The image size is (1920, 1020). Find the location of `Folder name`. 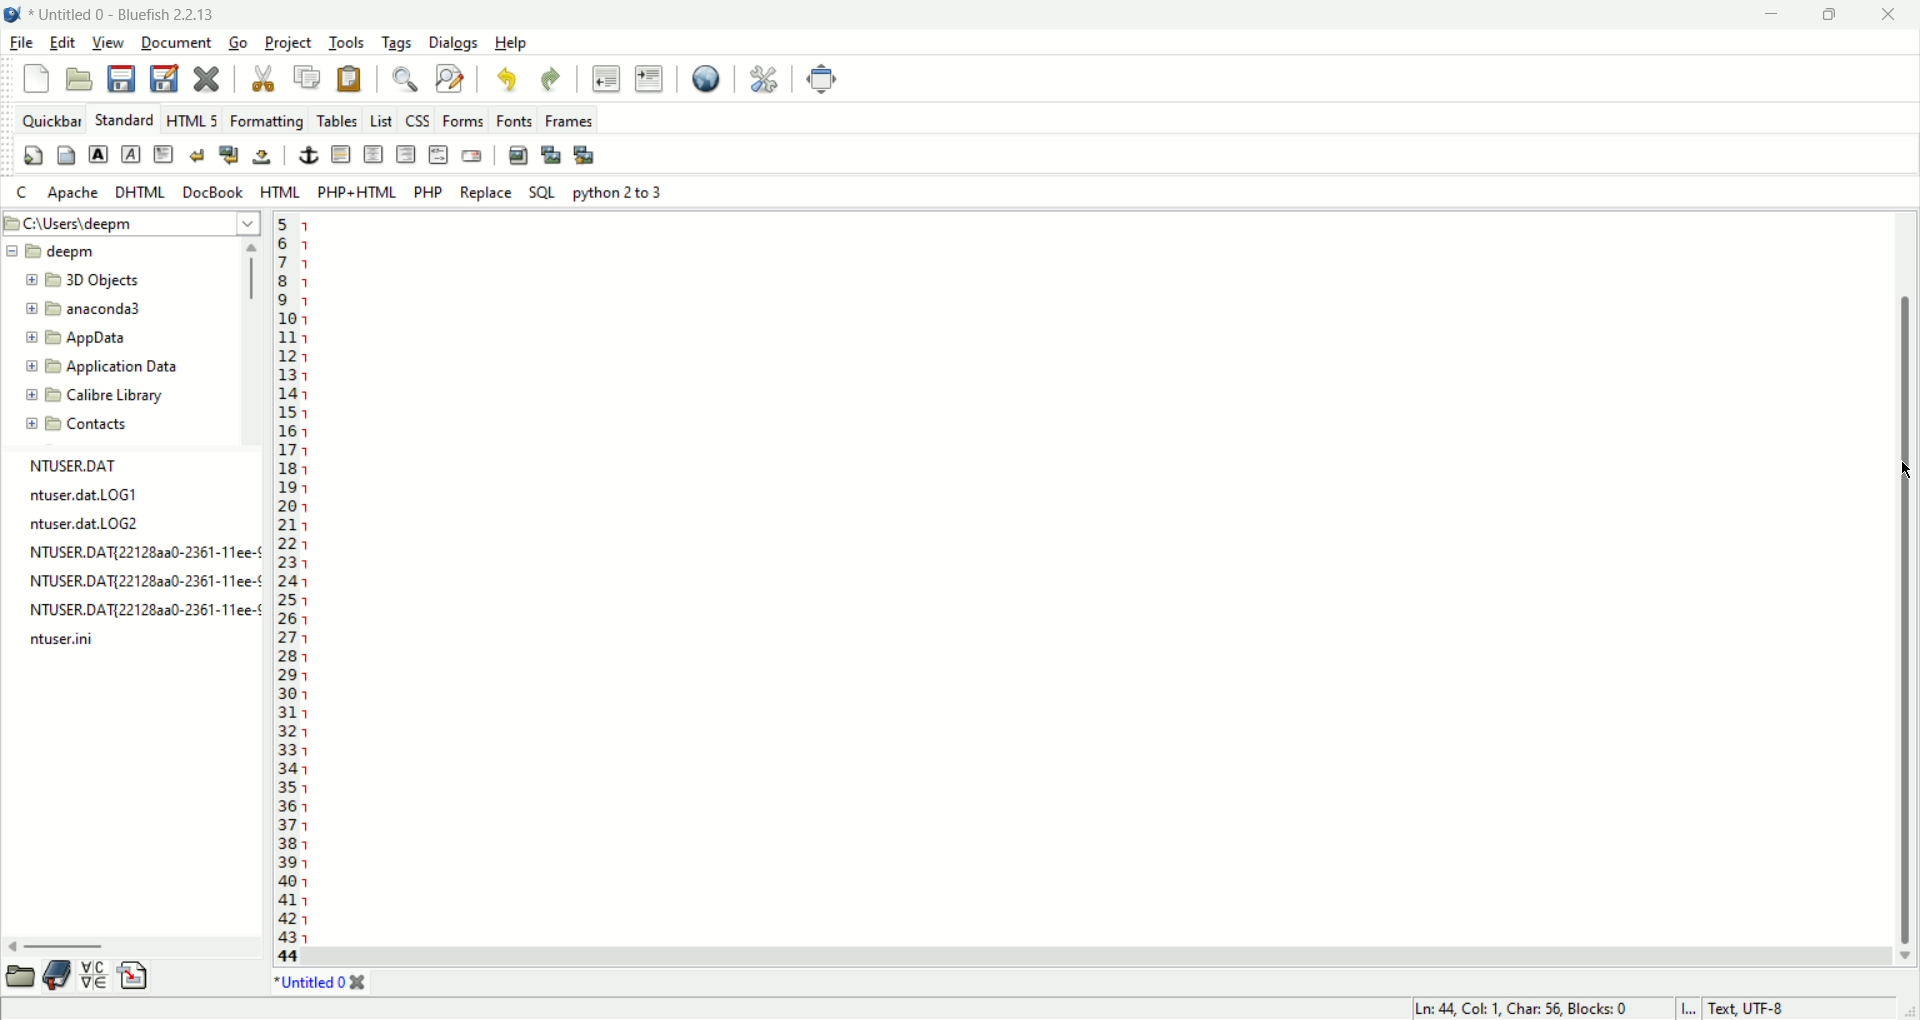

Folder name is located at coordinates (95, 281).